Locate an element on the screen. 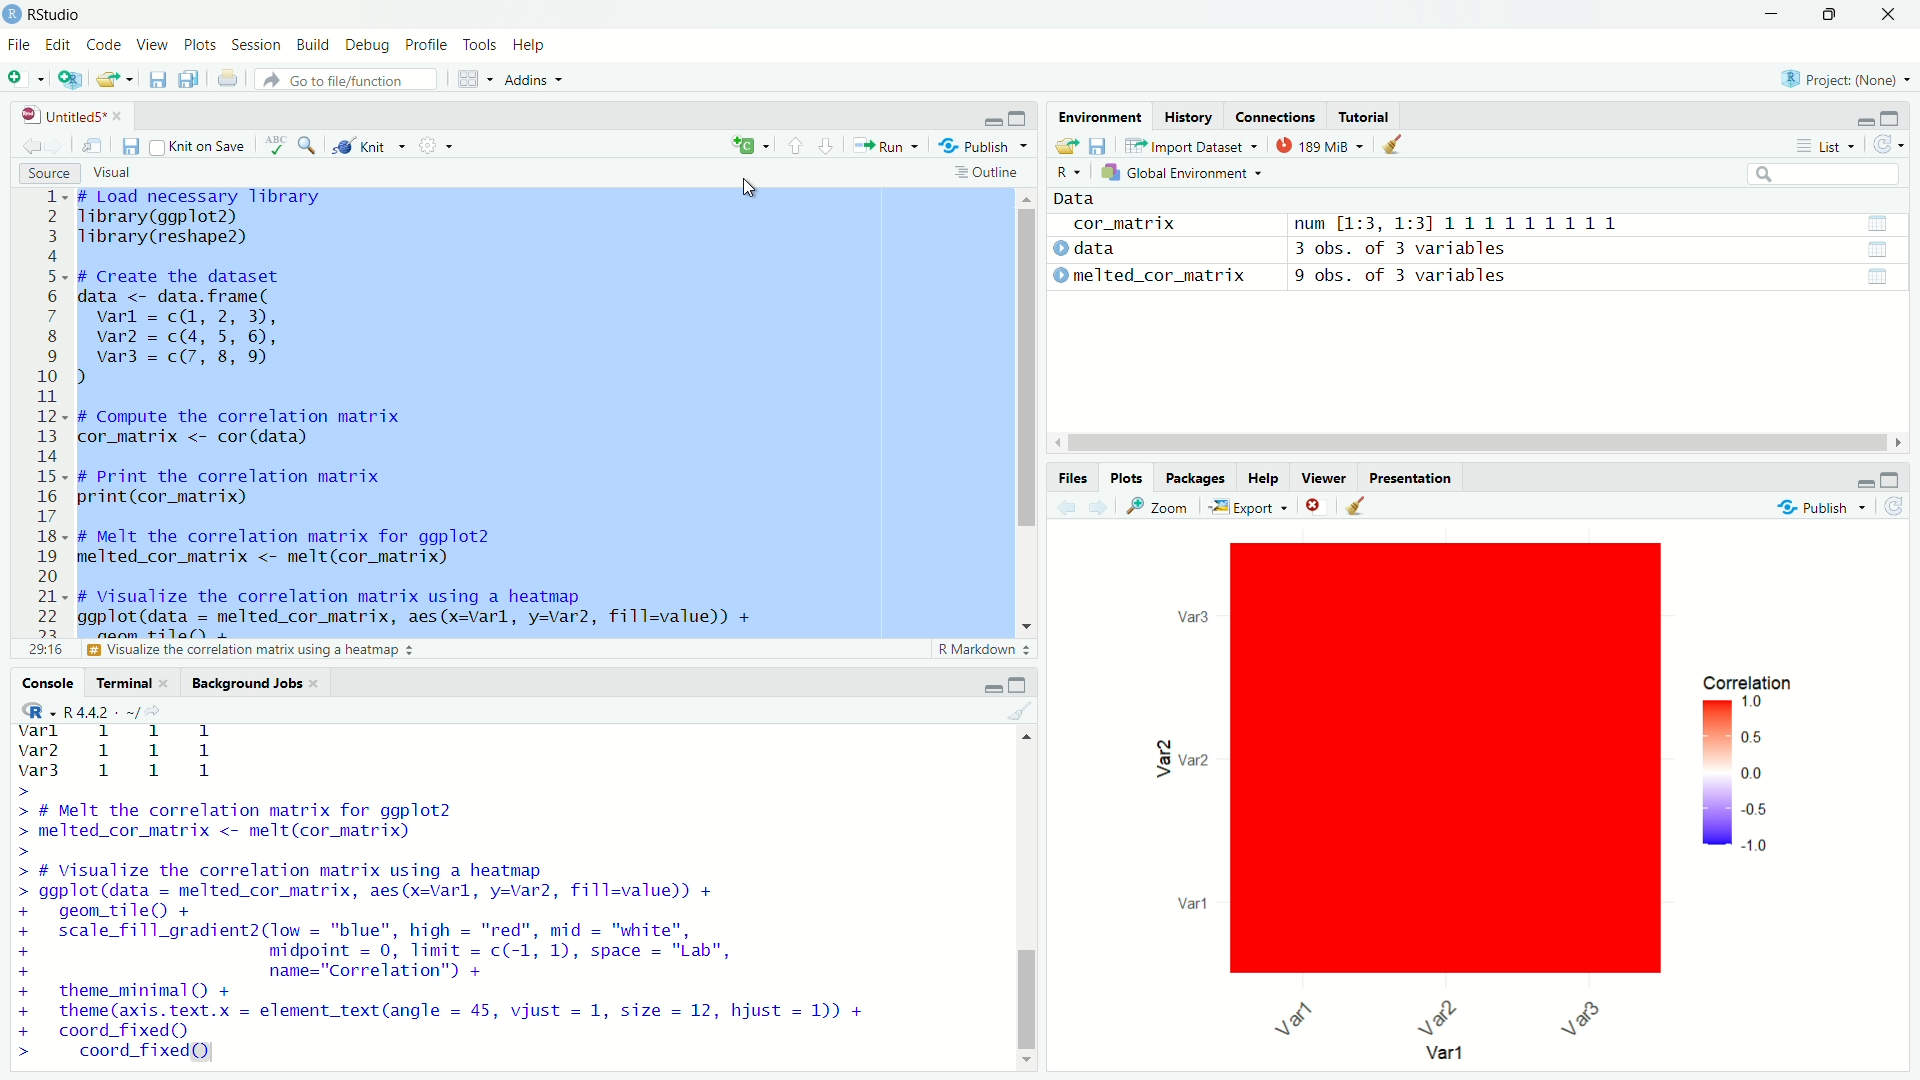 The image size is (1920, 1080). minimize is located at coordinates (1771, 14).